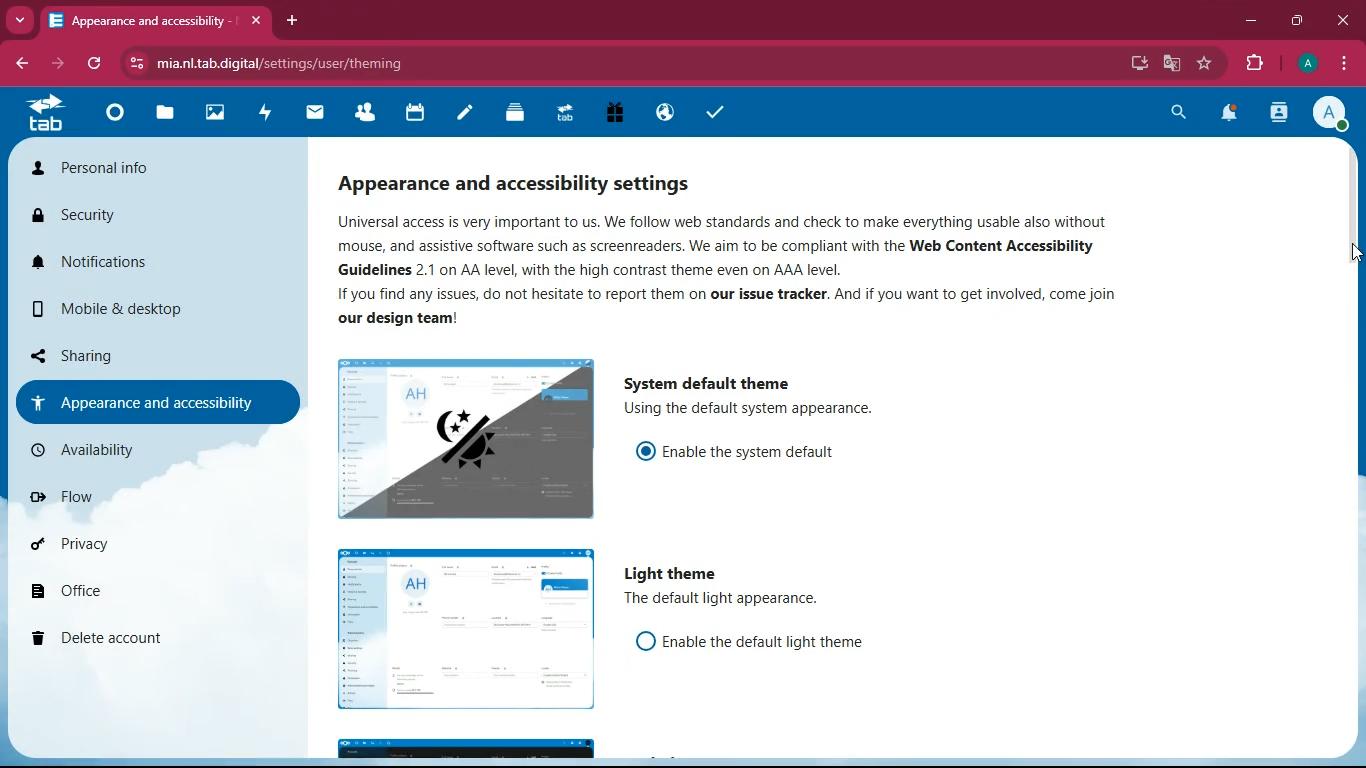  What do you see at coordinates (270, 114) in the screenshot?
I see `activity` at bounding box center [270, 114].